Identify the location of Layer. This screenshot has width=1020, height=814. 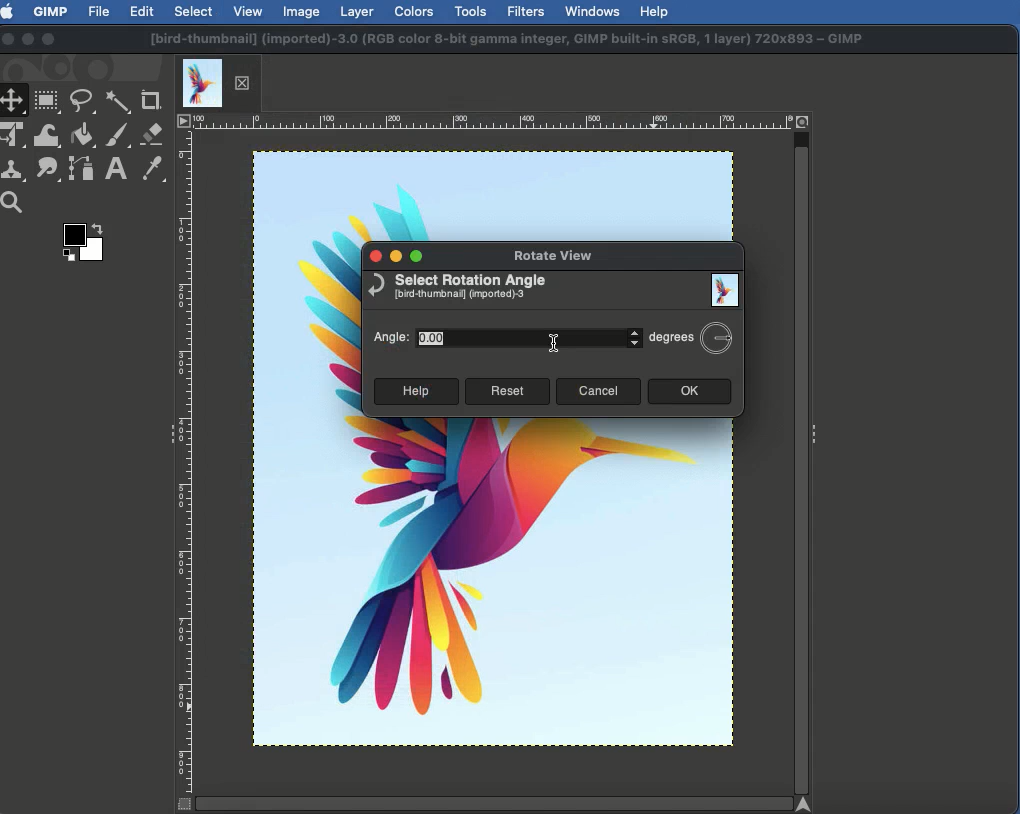
(357, 12).